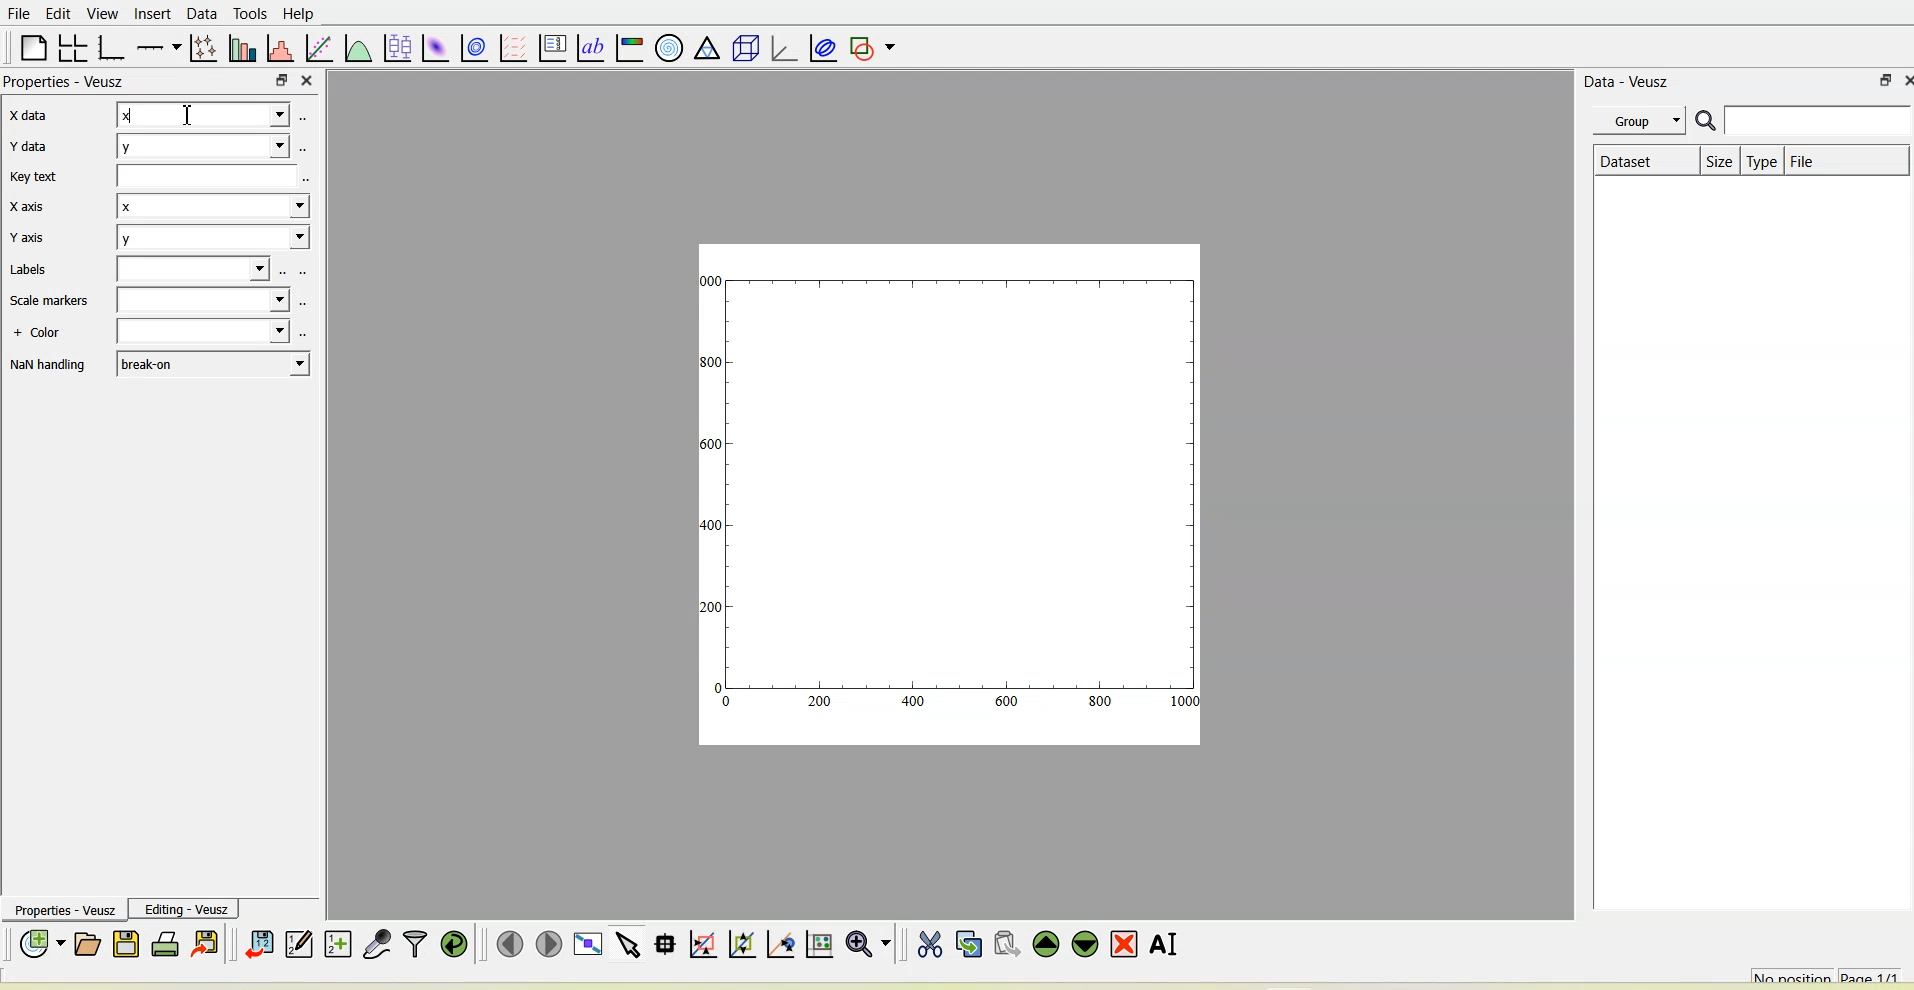  What do you see at coordinates (512, 47) in the screenshot?
I see `plot a vector field` at bounding box center [512, 47].